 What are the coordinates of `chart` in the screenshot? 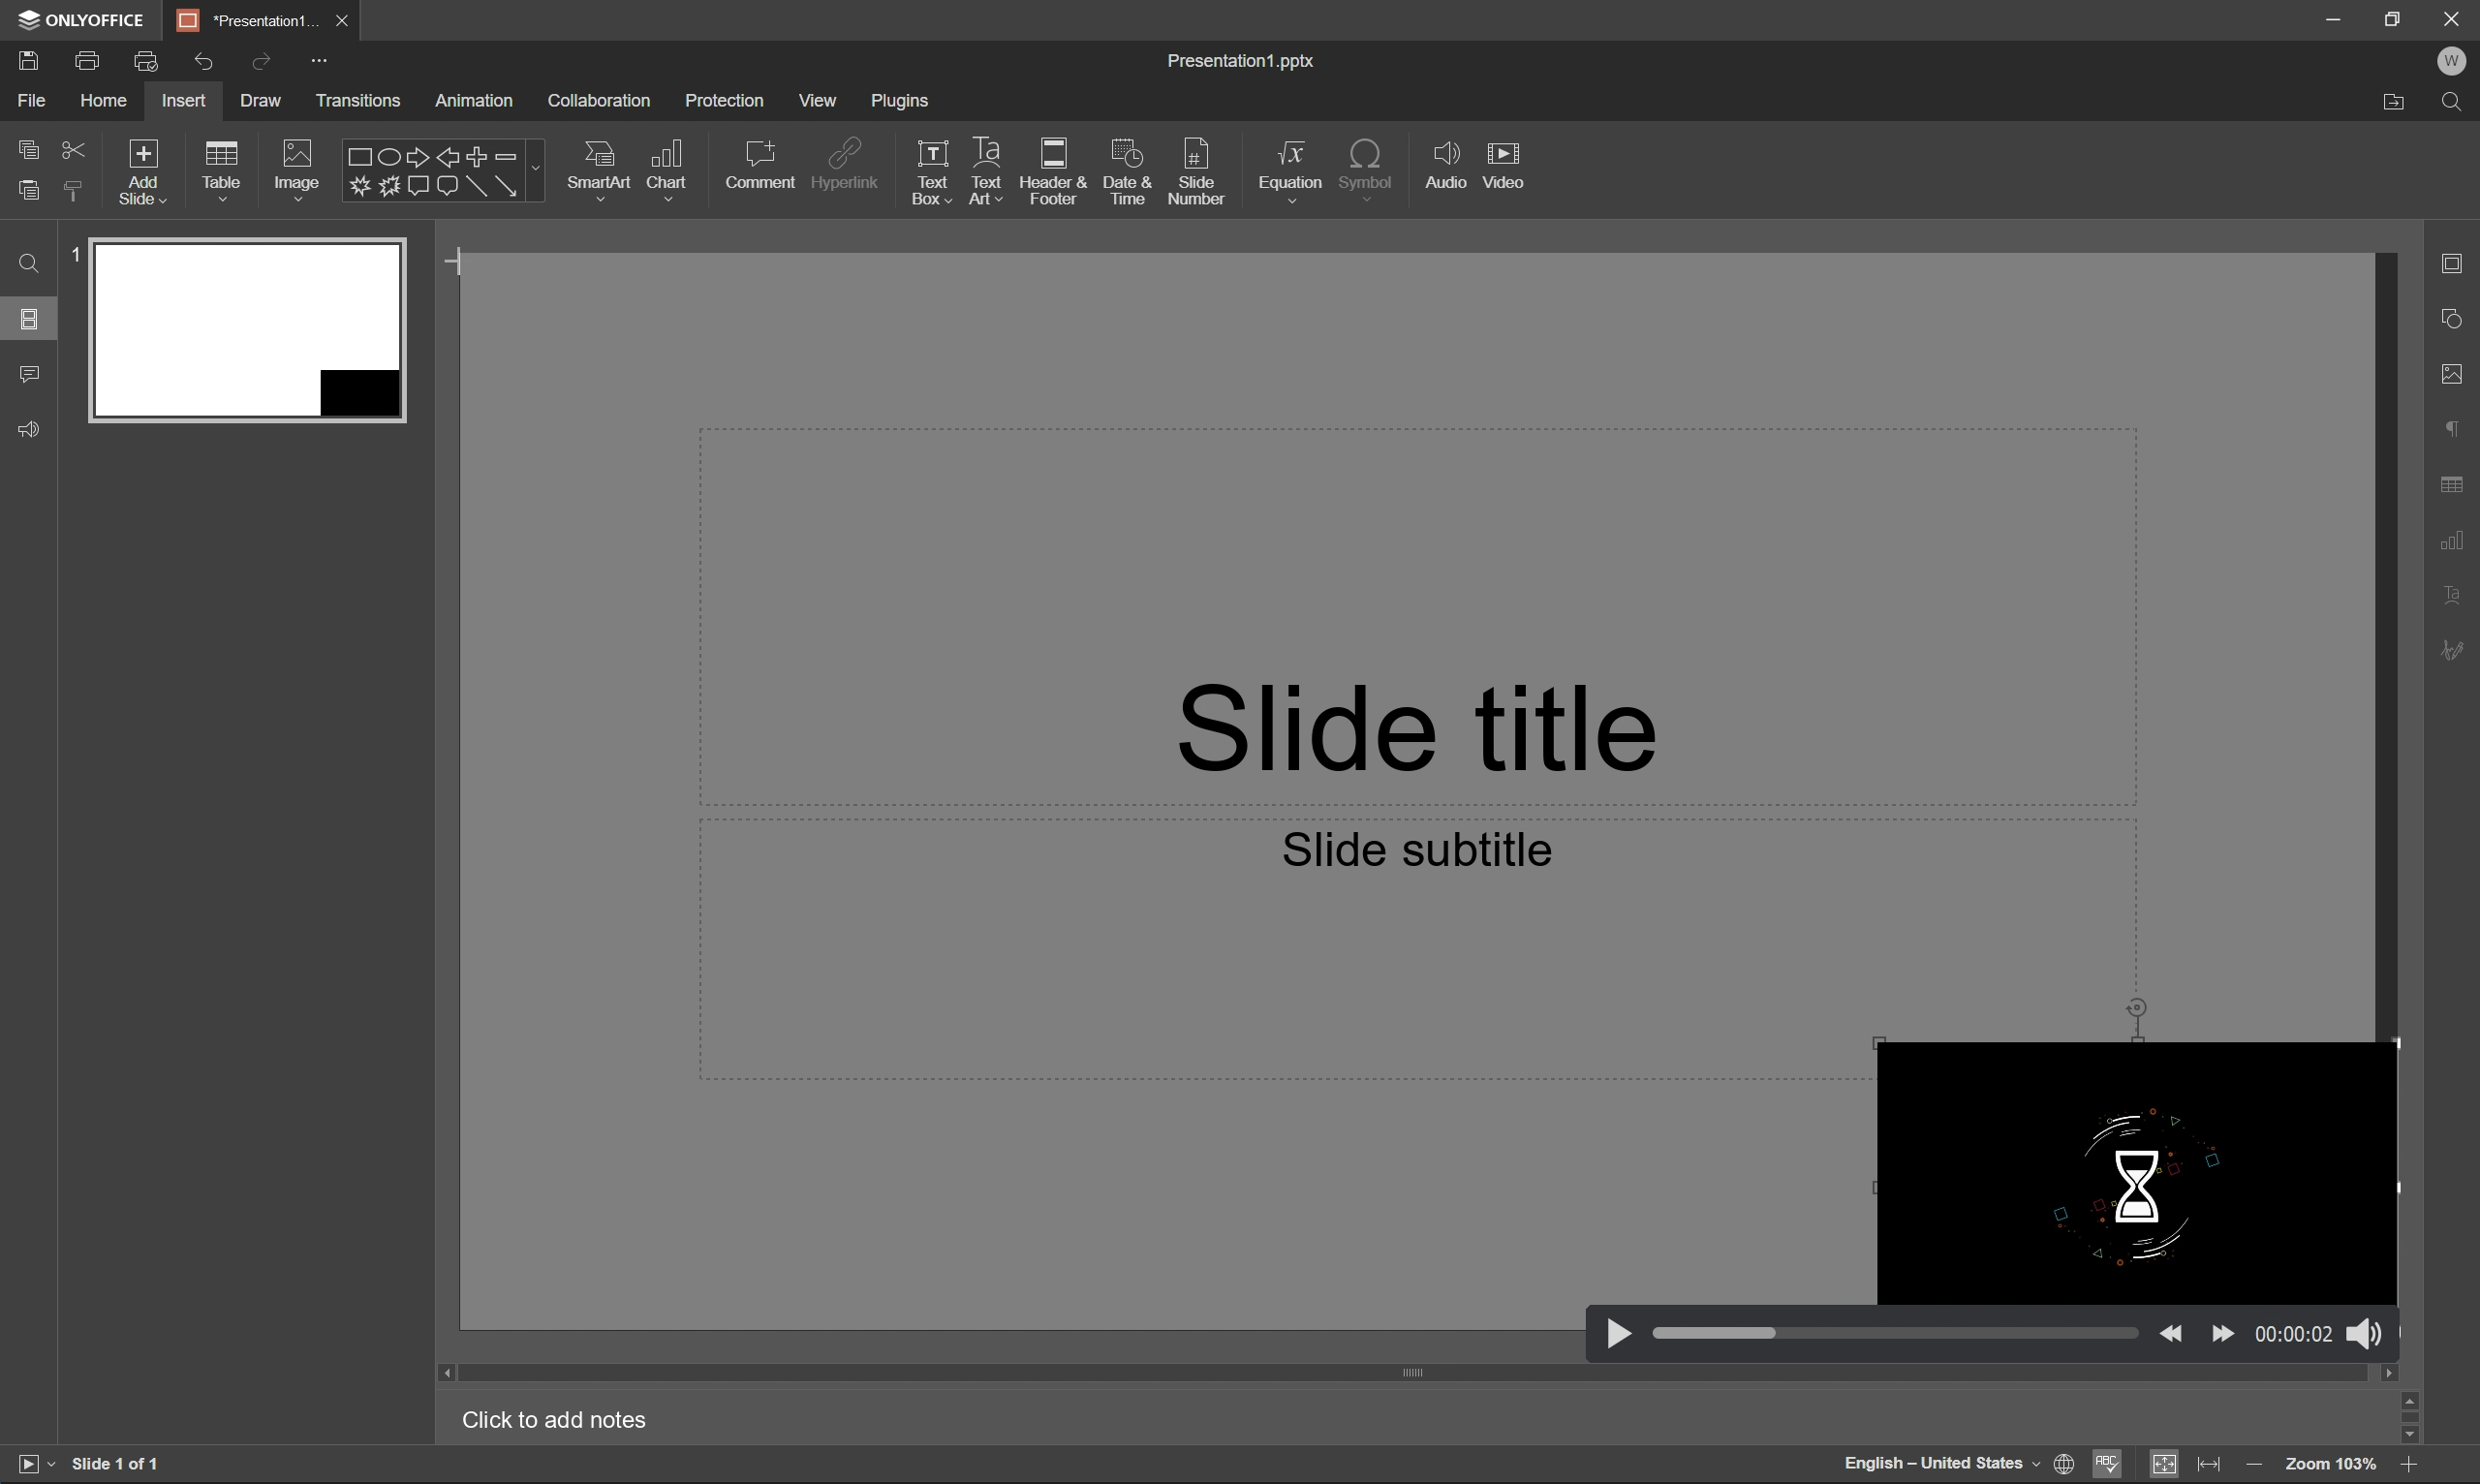 It's located at (668, 169).